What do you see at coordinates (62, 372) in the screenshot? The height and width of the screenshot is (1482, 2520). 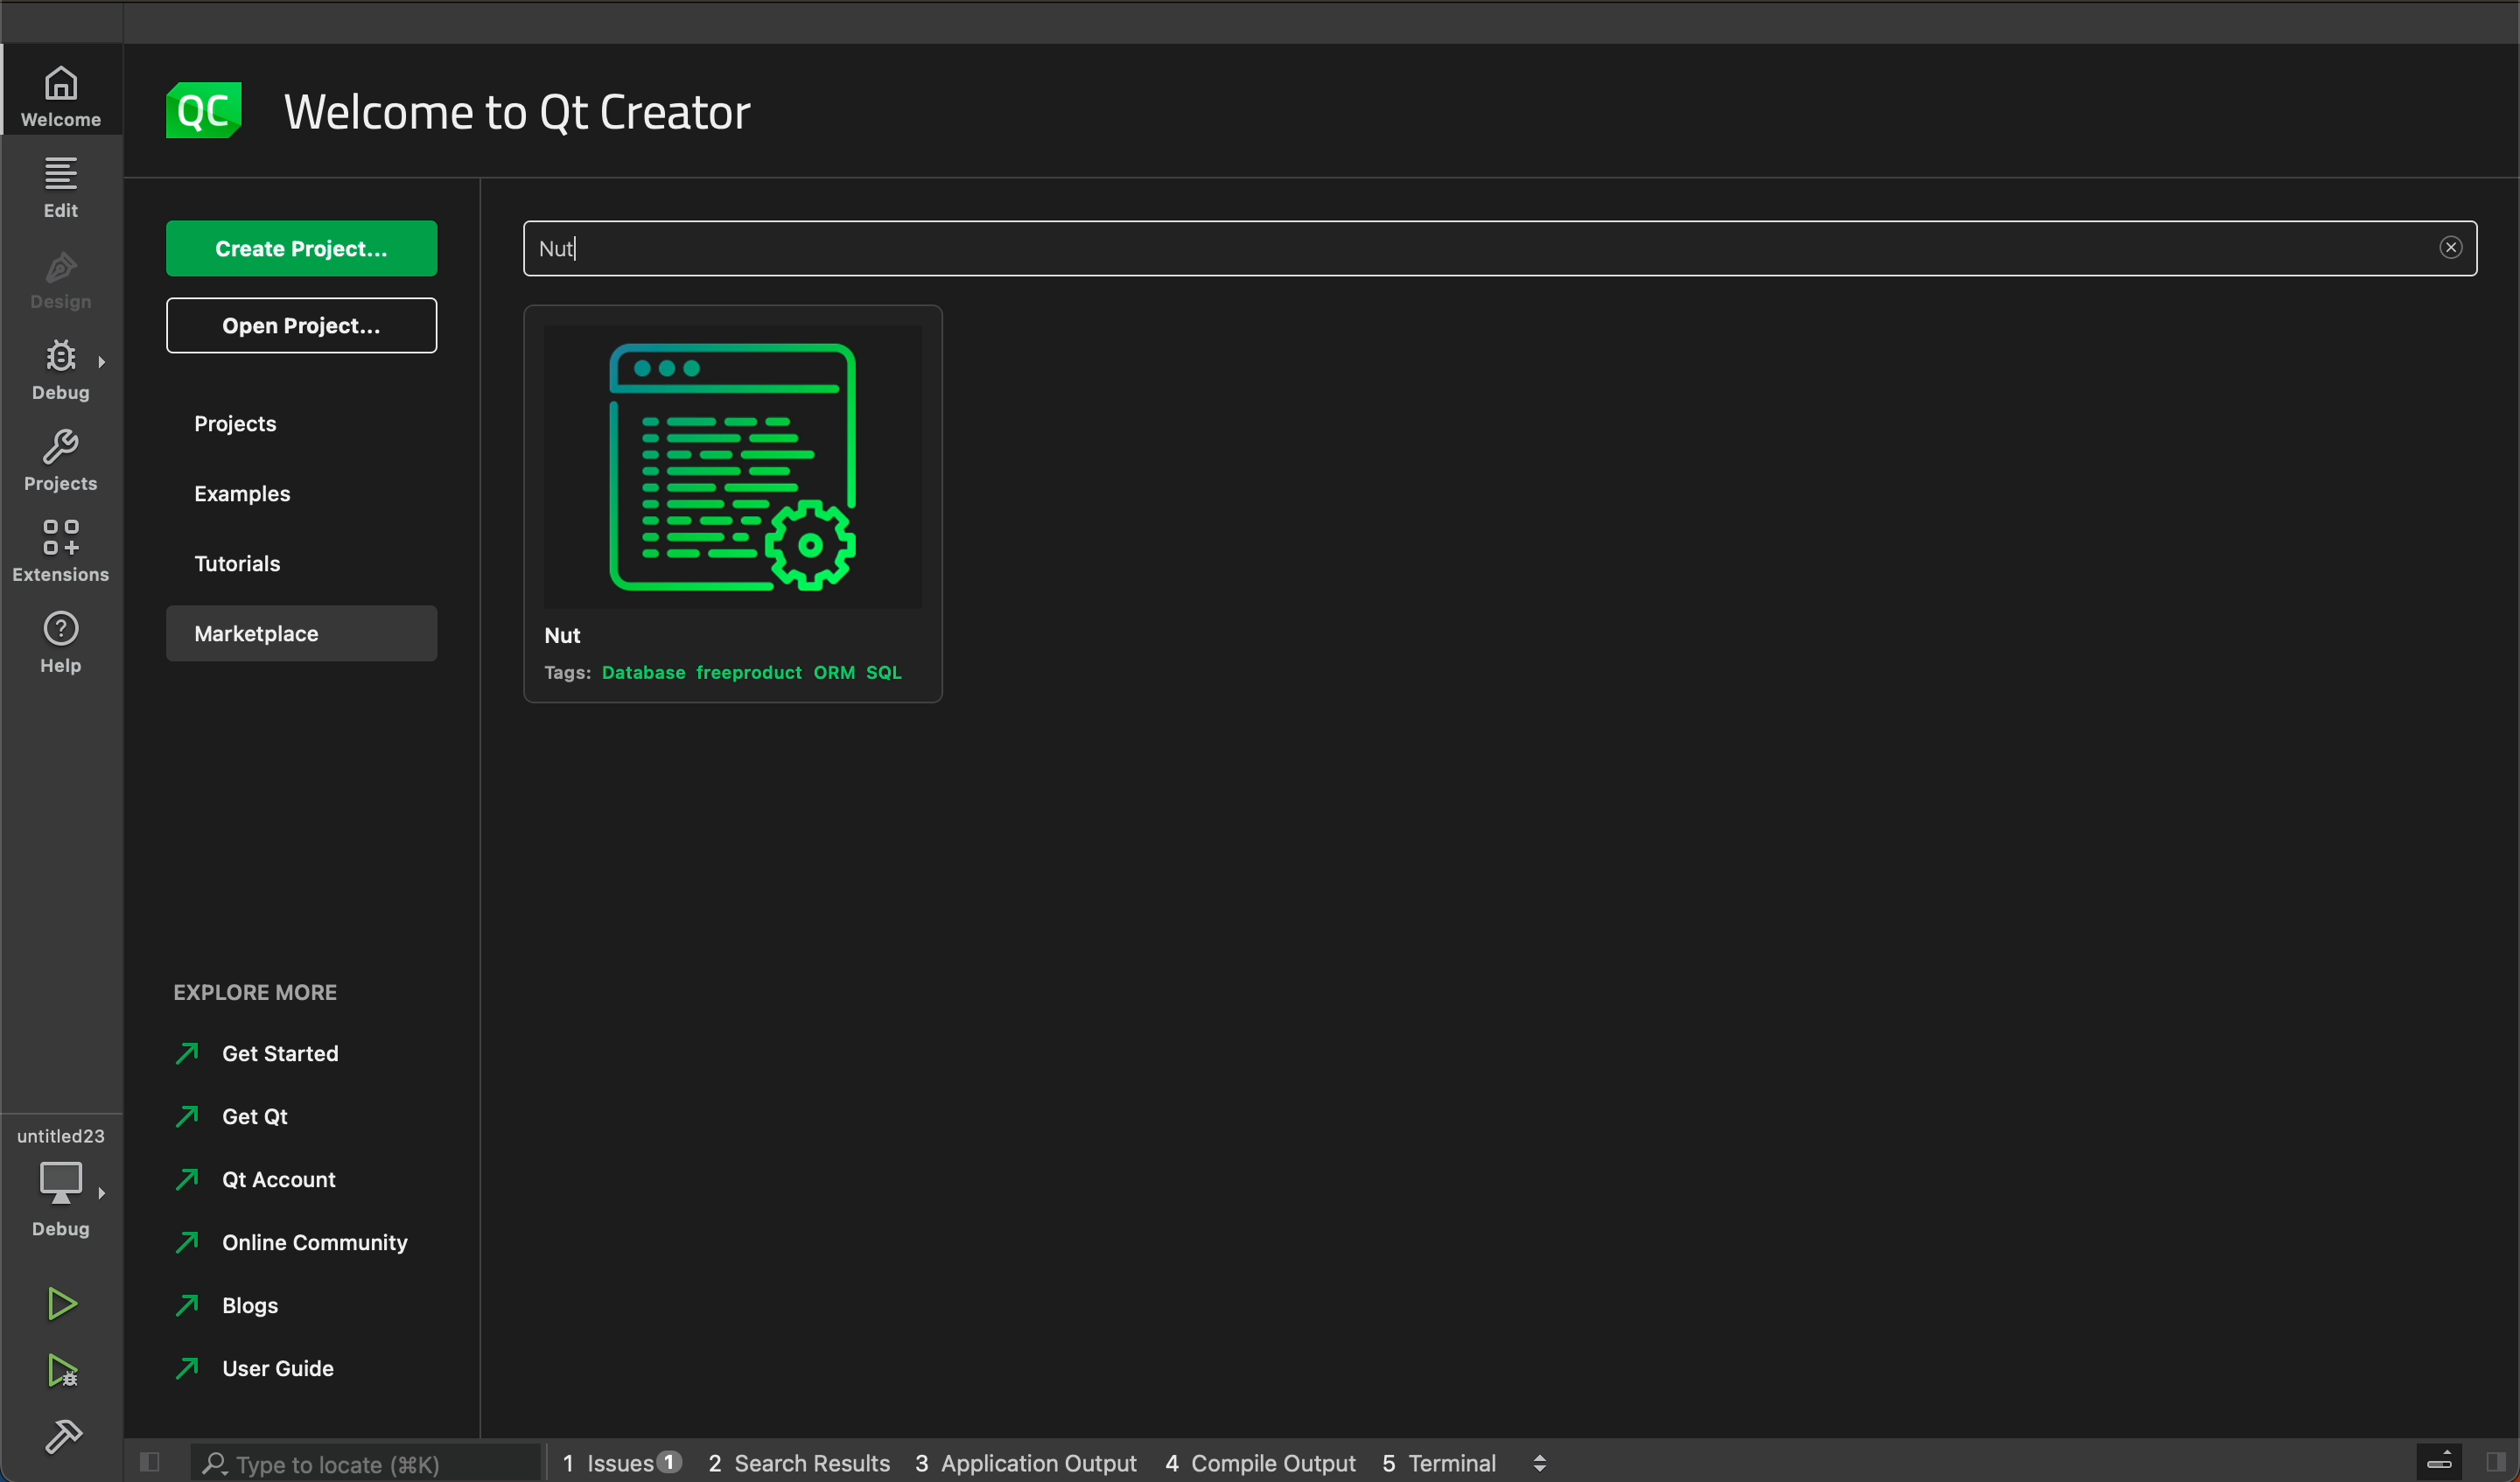 I see `debug` at bounding box center [62, 372].